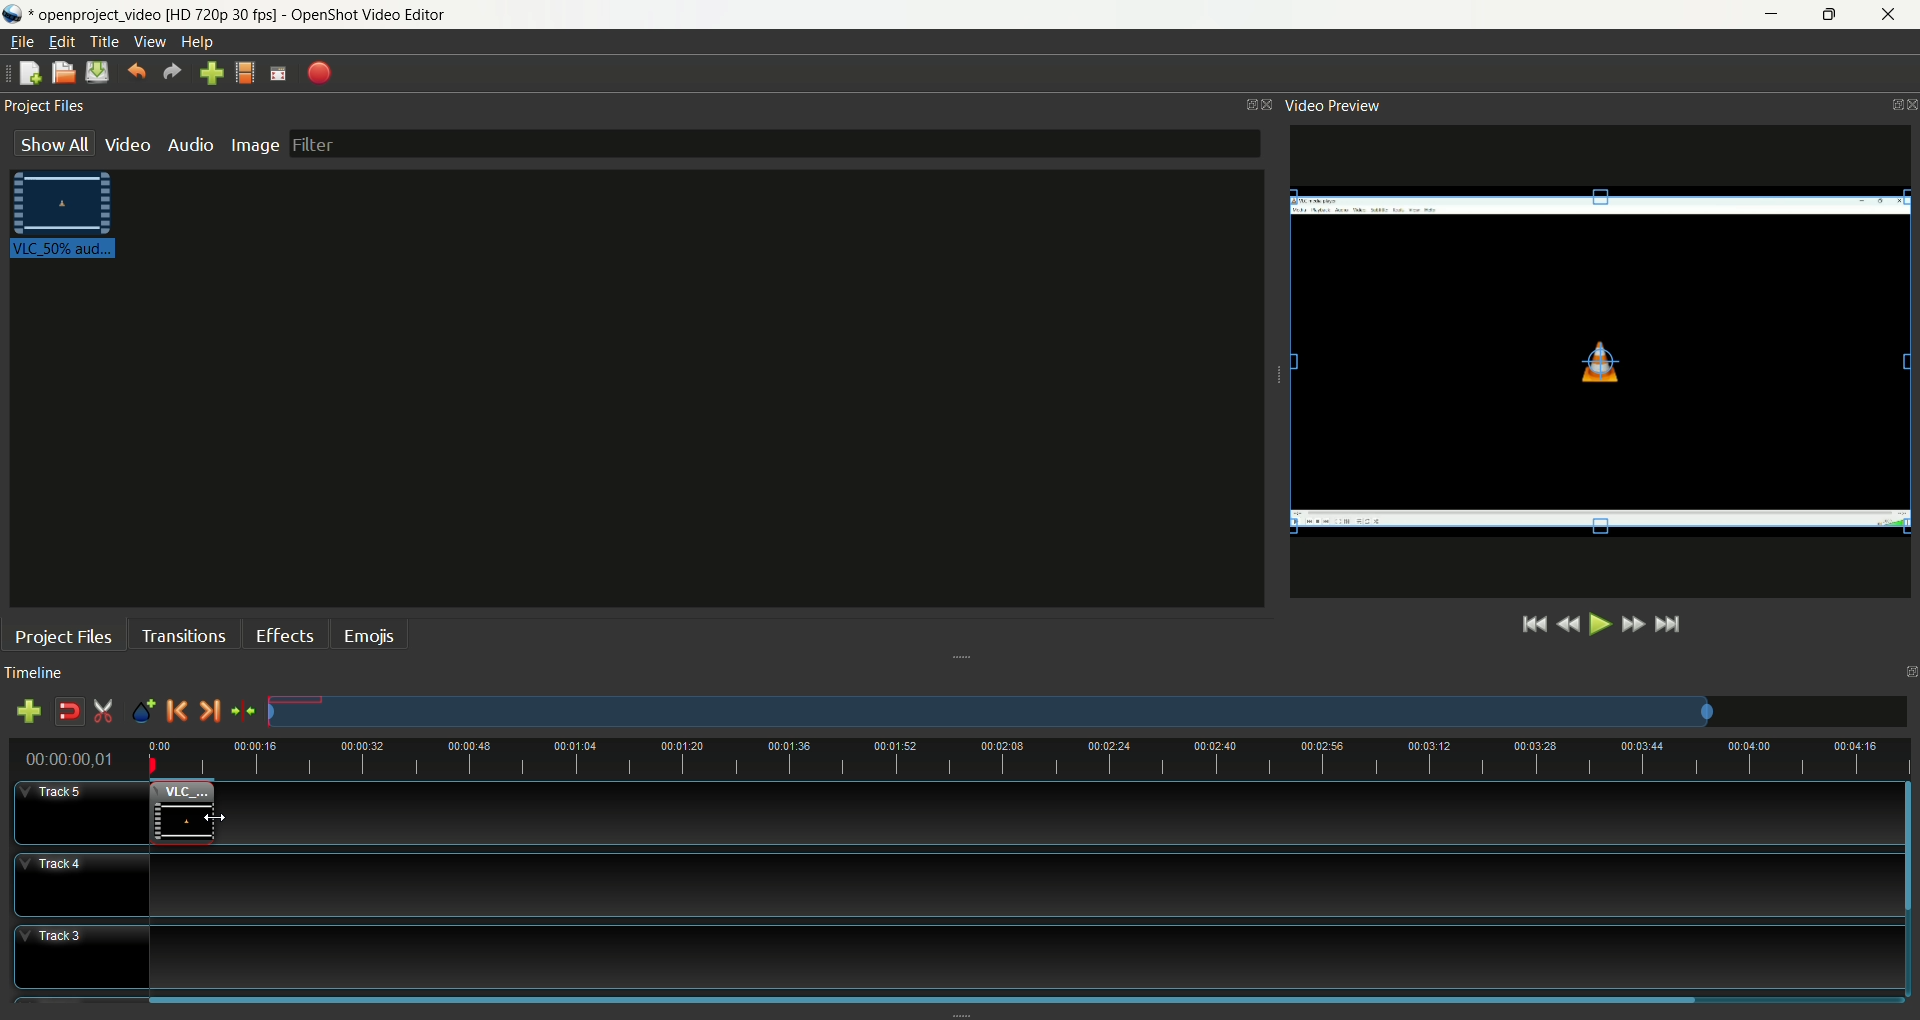 The height and width of the screenshot is (1020, 1920). I want to click on project files, so click(49, 108).